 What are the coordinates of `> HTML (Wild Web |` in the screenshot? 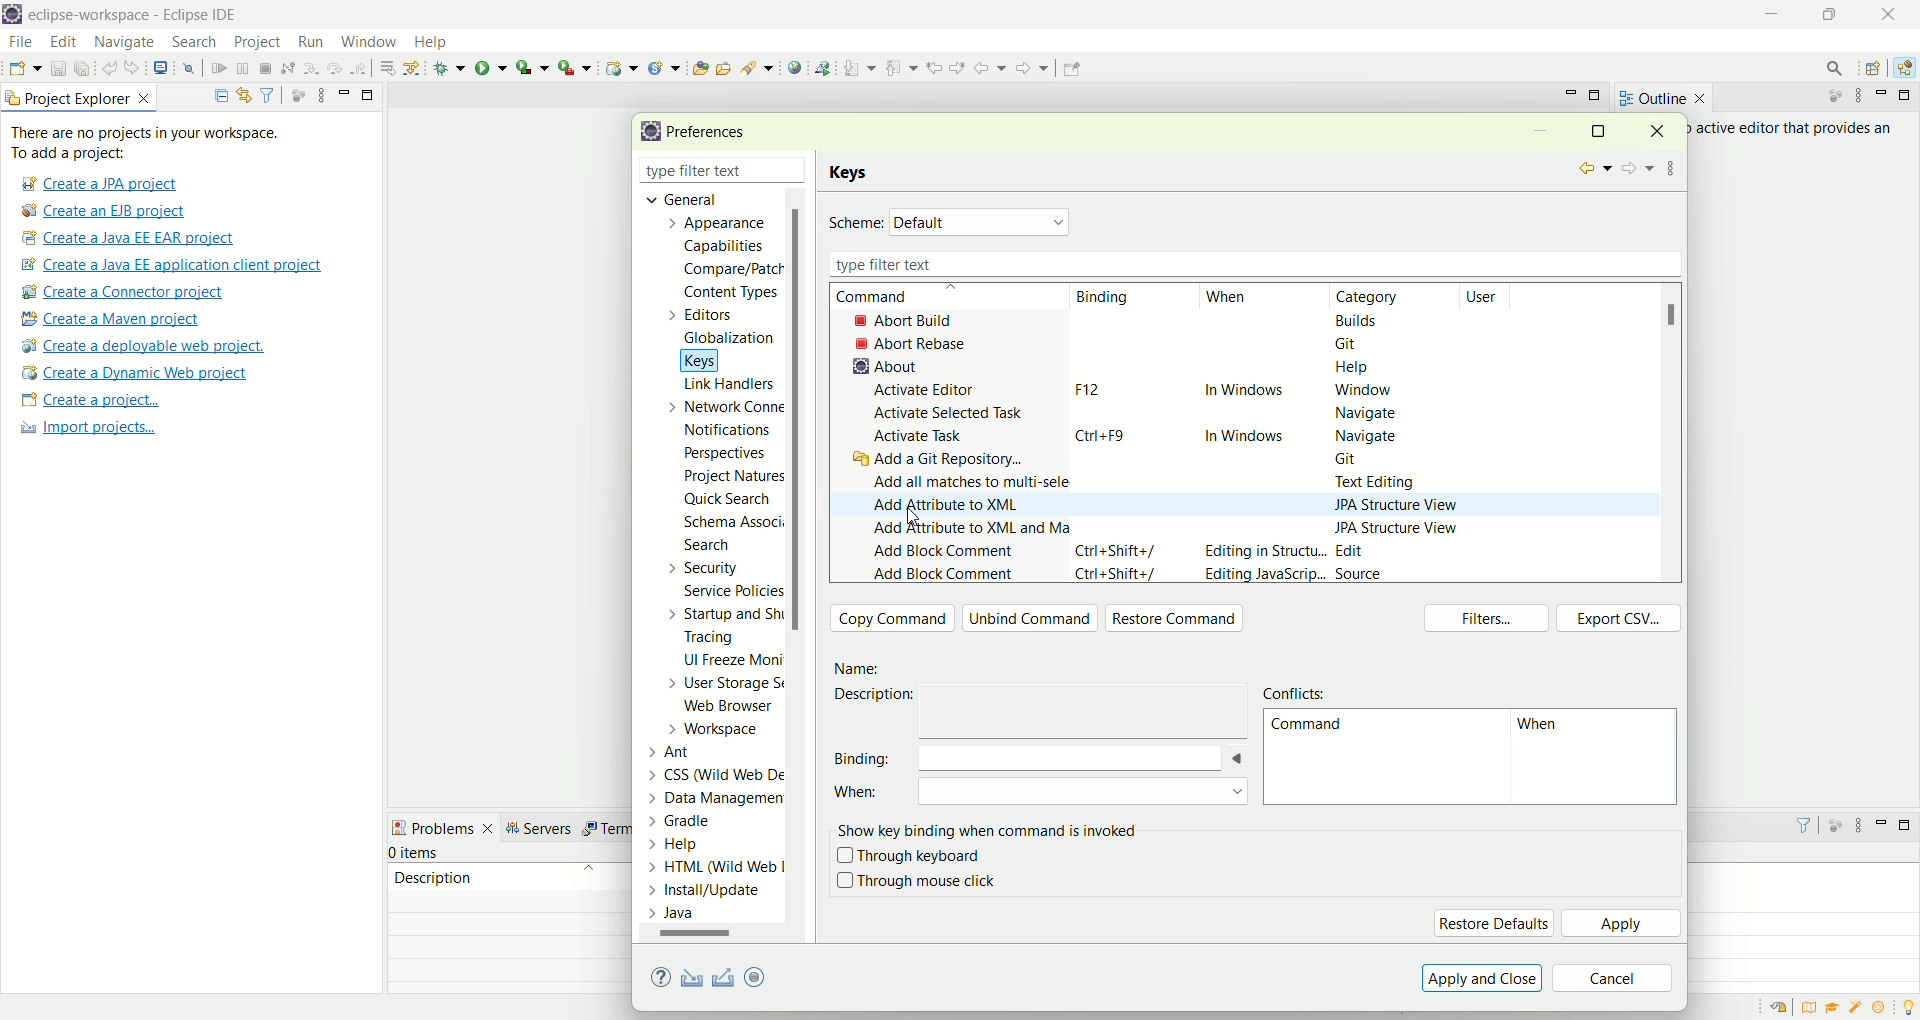 It's located at (717, 868).